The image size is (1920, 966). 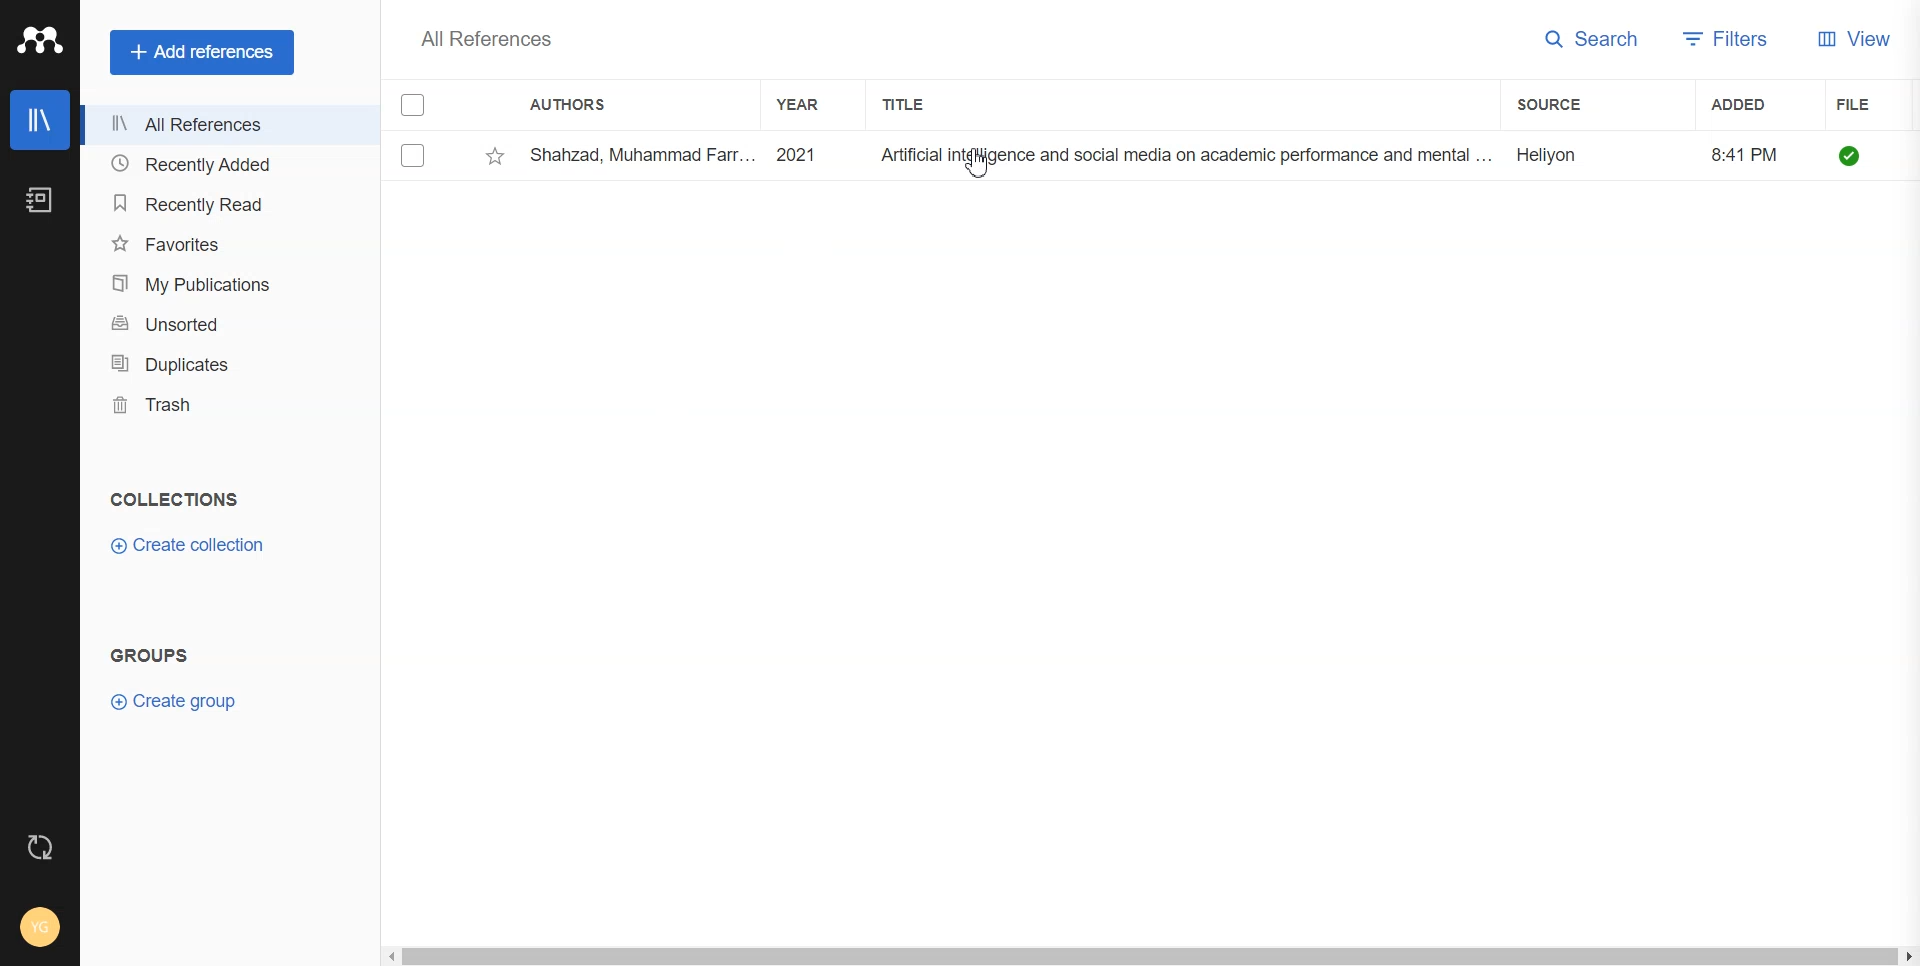 What do you see at coordinates (495, 155) in the screenshot?
I see `Starred` at bounding box center [495, 155].